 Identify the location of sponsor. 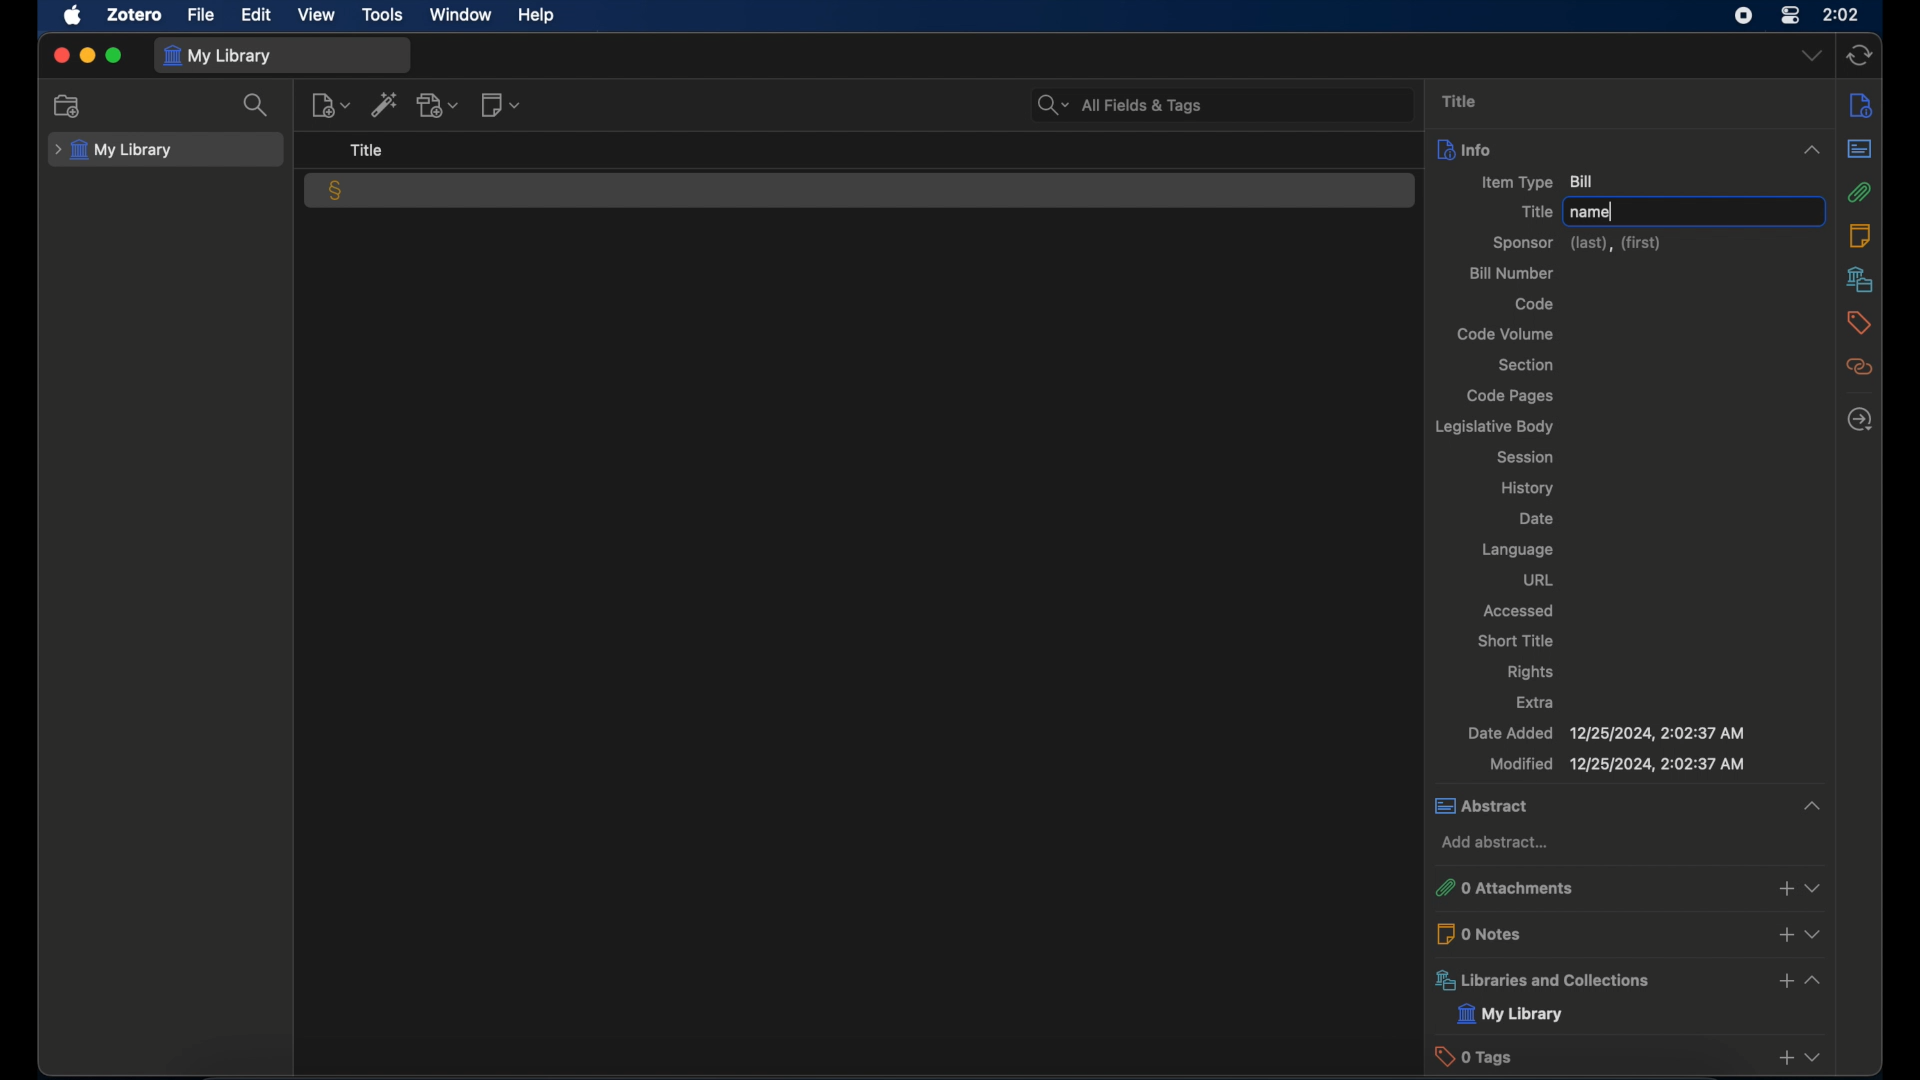
(1577, 245).